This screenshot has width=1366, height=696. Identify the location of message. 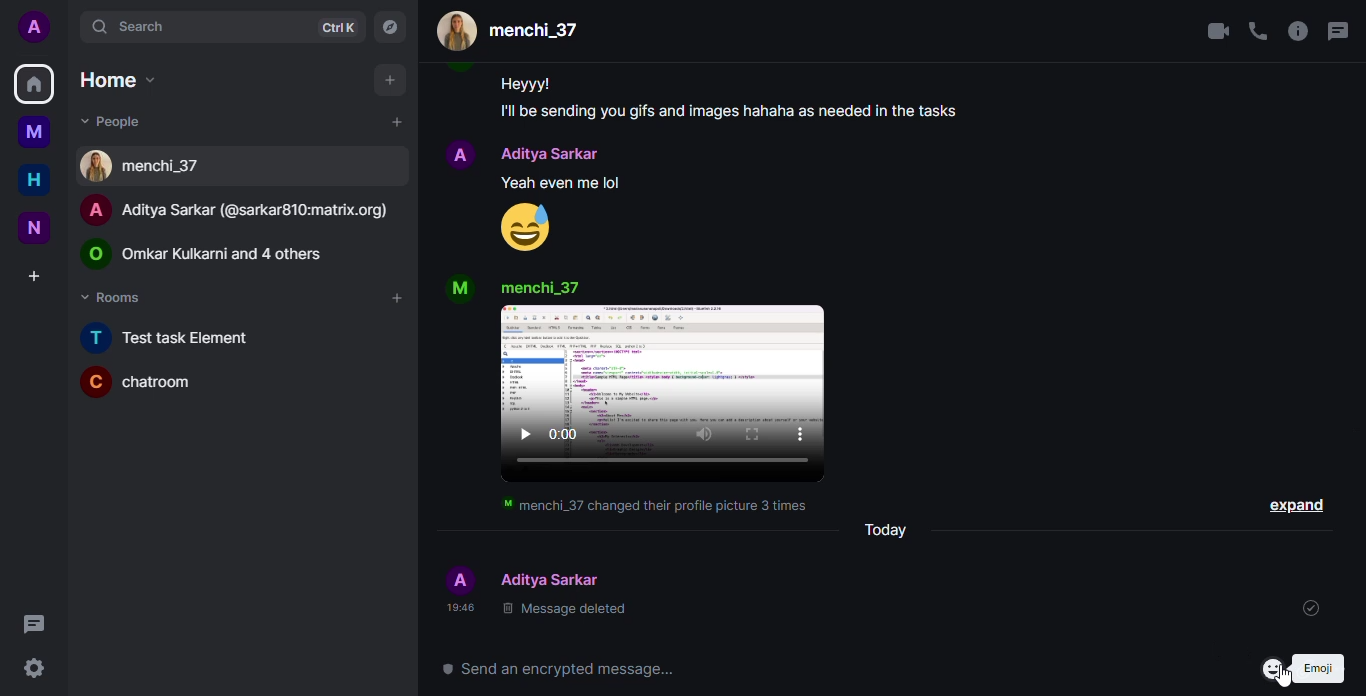
(566, 182).